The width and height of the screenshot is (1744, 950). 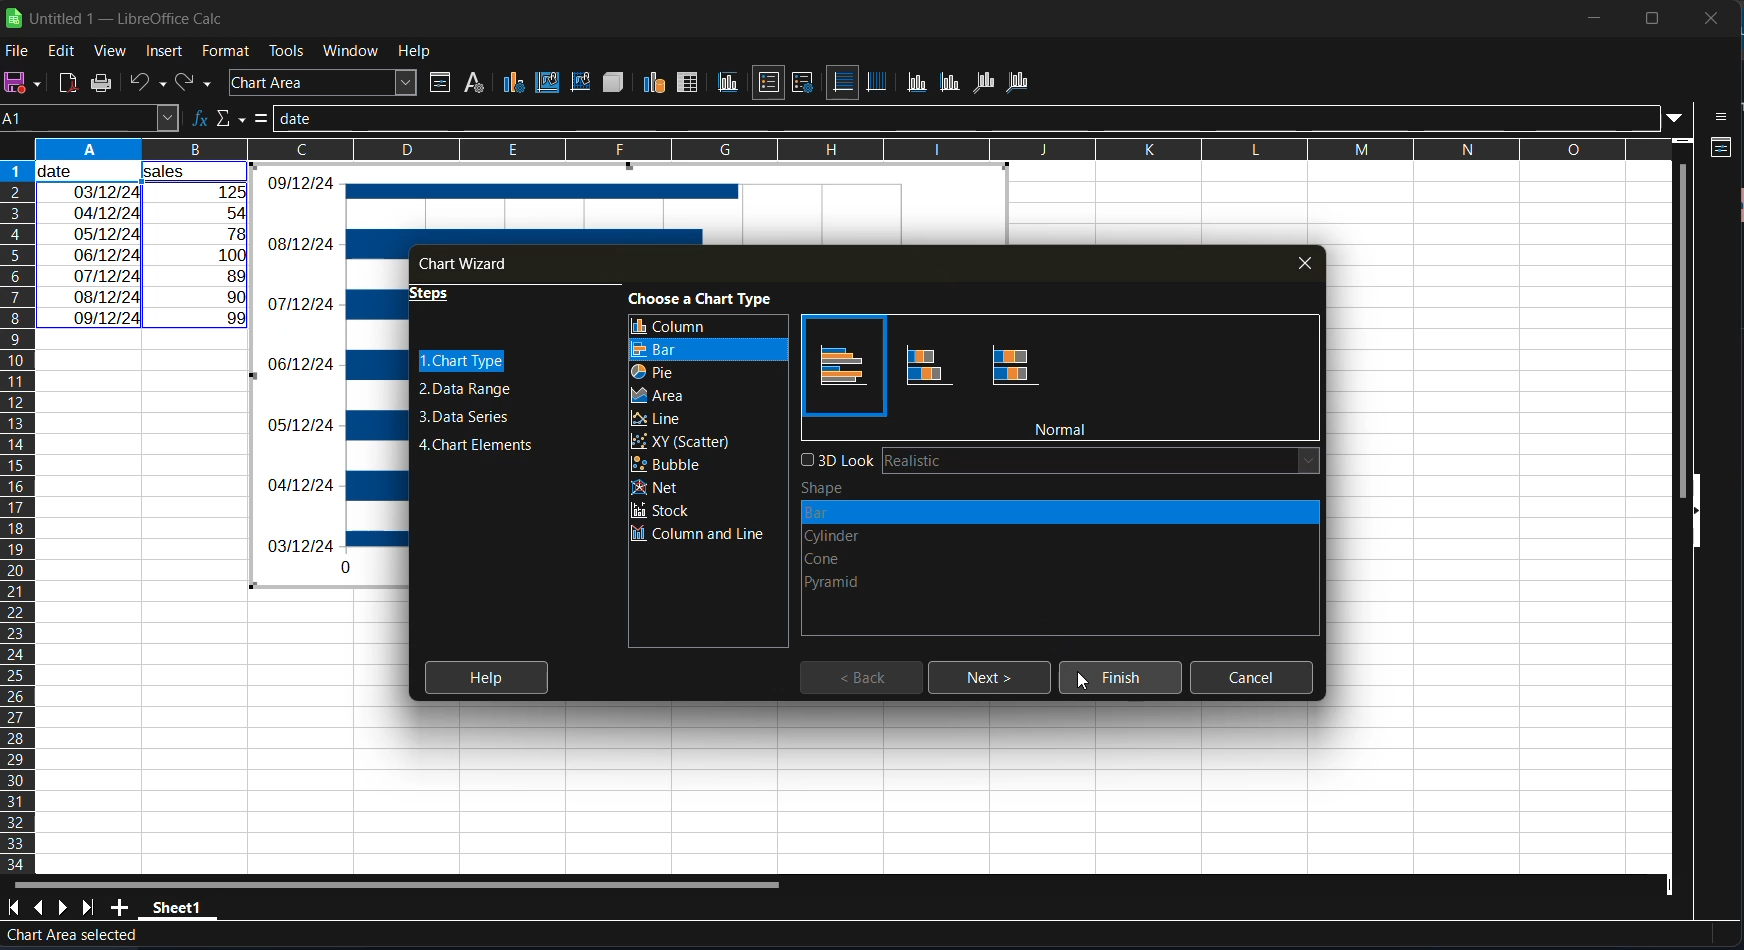 What do you see at coordinates (26, 83) in the screenshot?
I see `save` at bounding box center [26, 83].